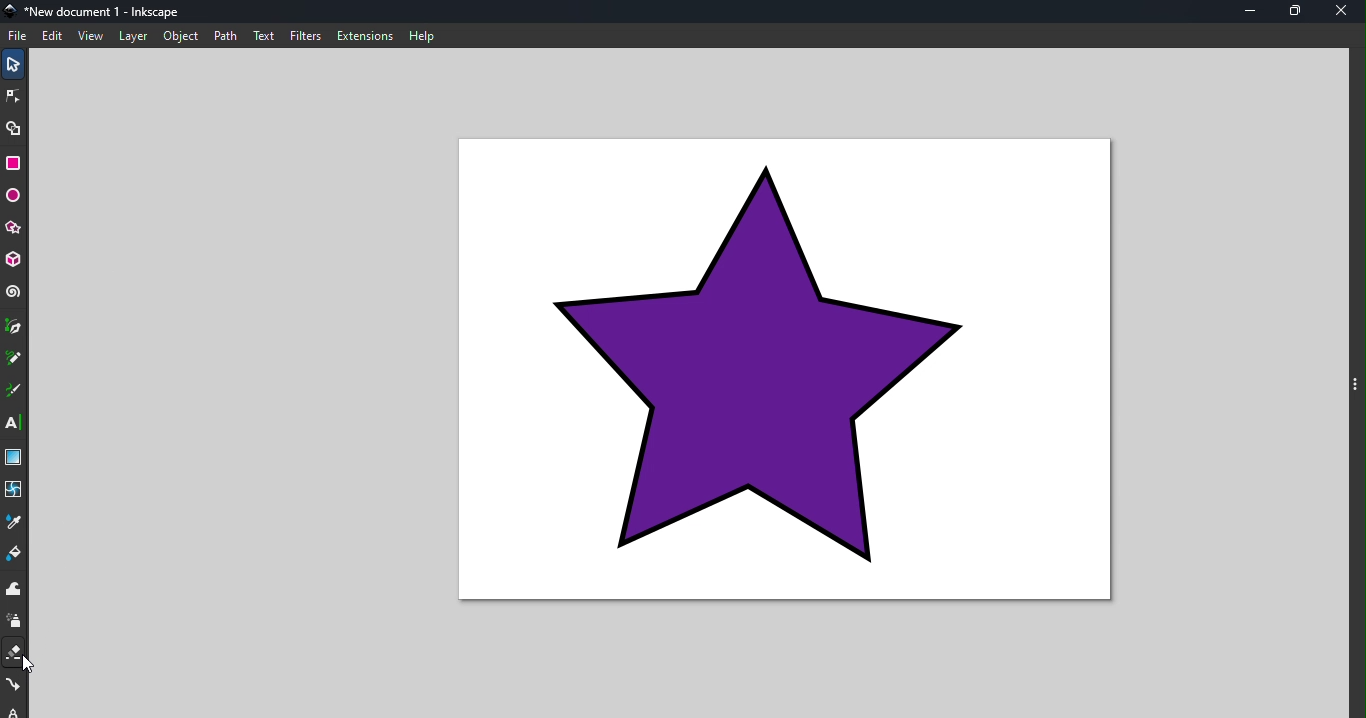  Describe the element at coordinates (91, 37) in the screenshot. I see `view` at that location.